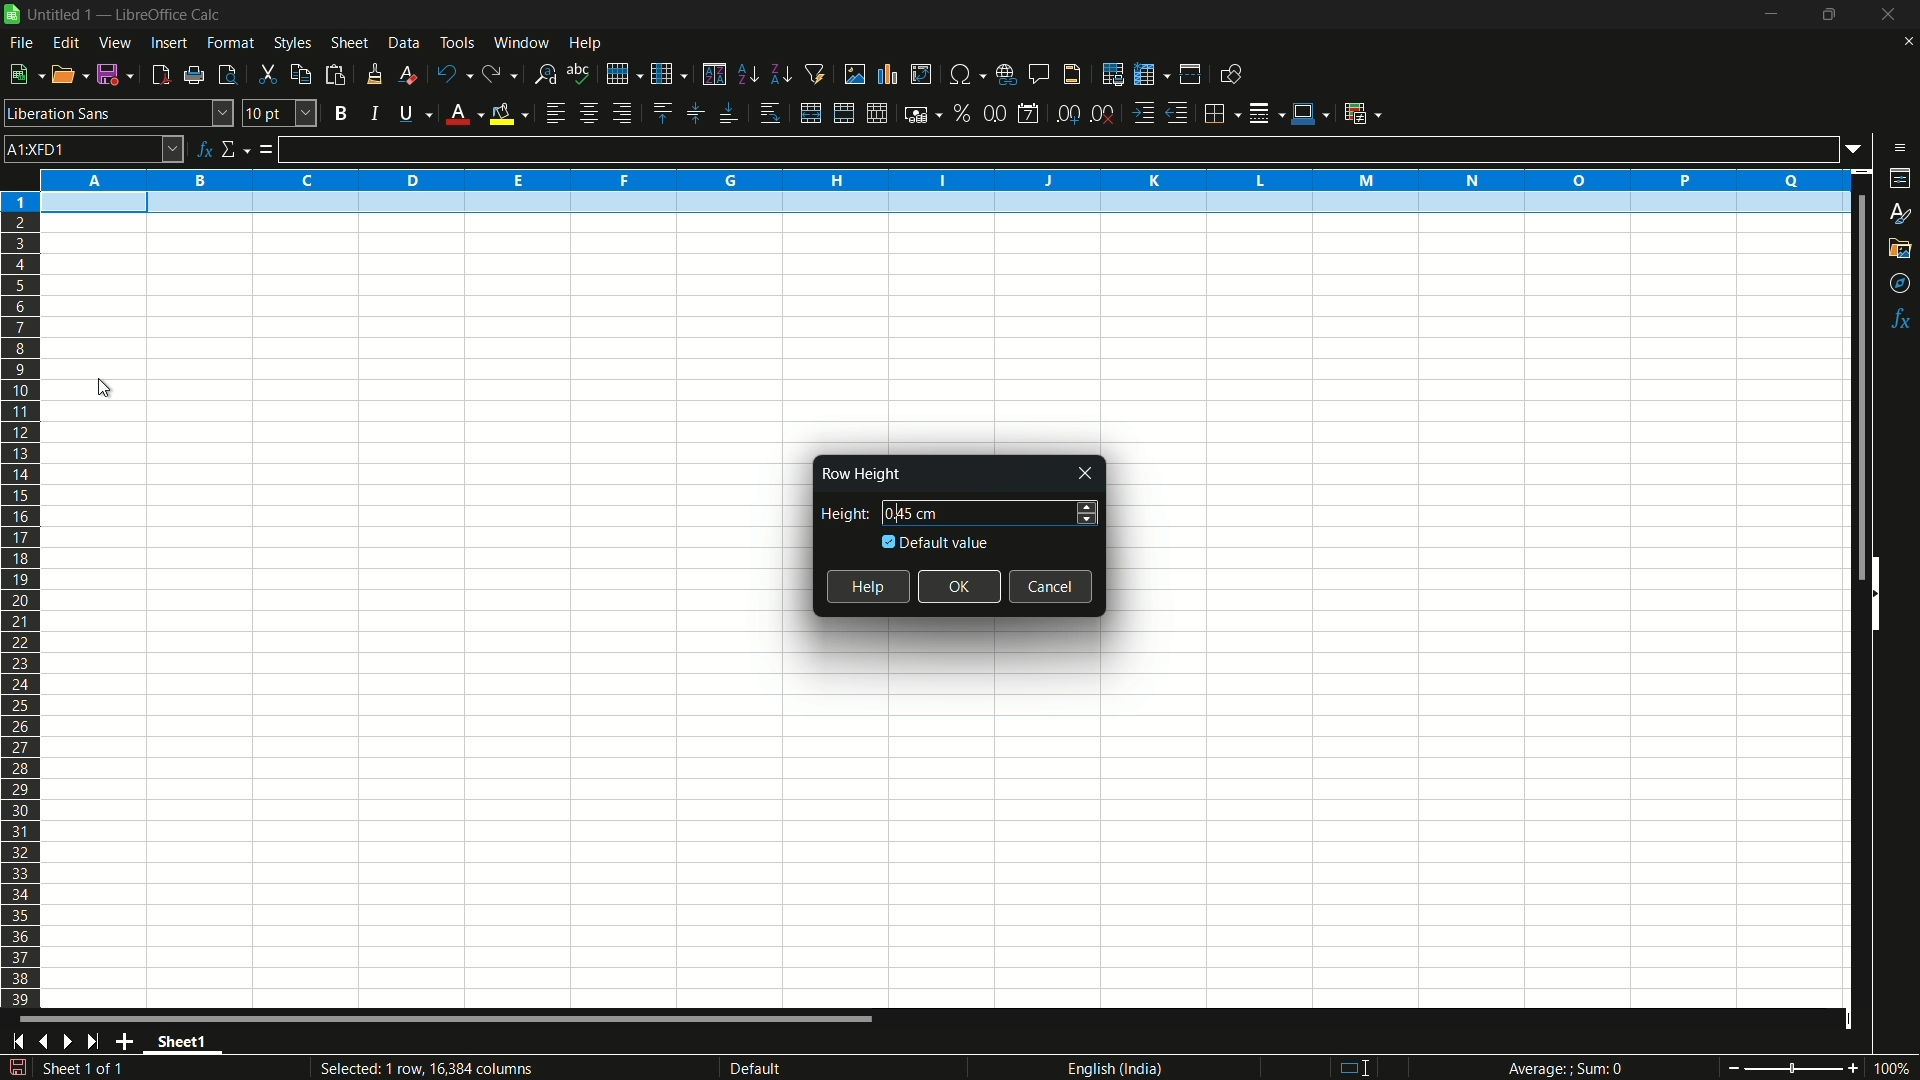 This screenshot has height=1080, width=1920. What do you see at coordinates (42, 1042) in the screenshot?
I see `previous sheet` at bounding box center [42, 1042].